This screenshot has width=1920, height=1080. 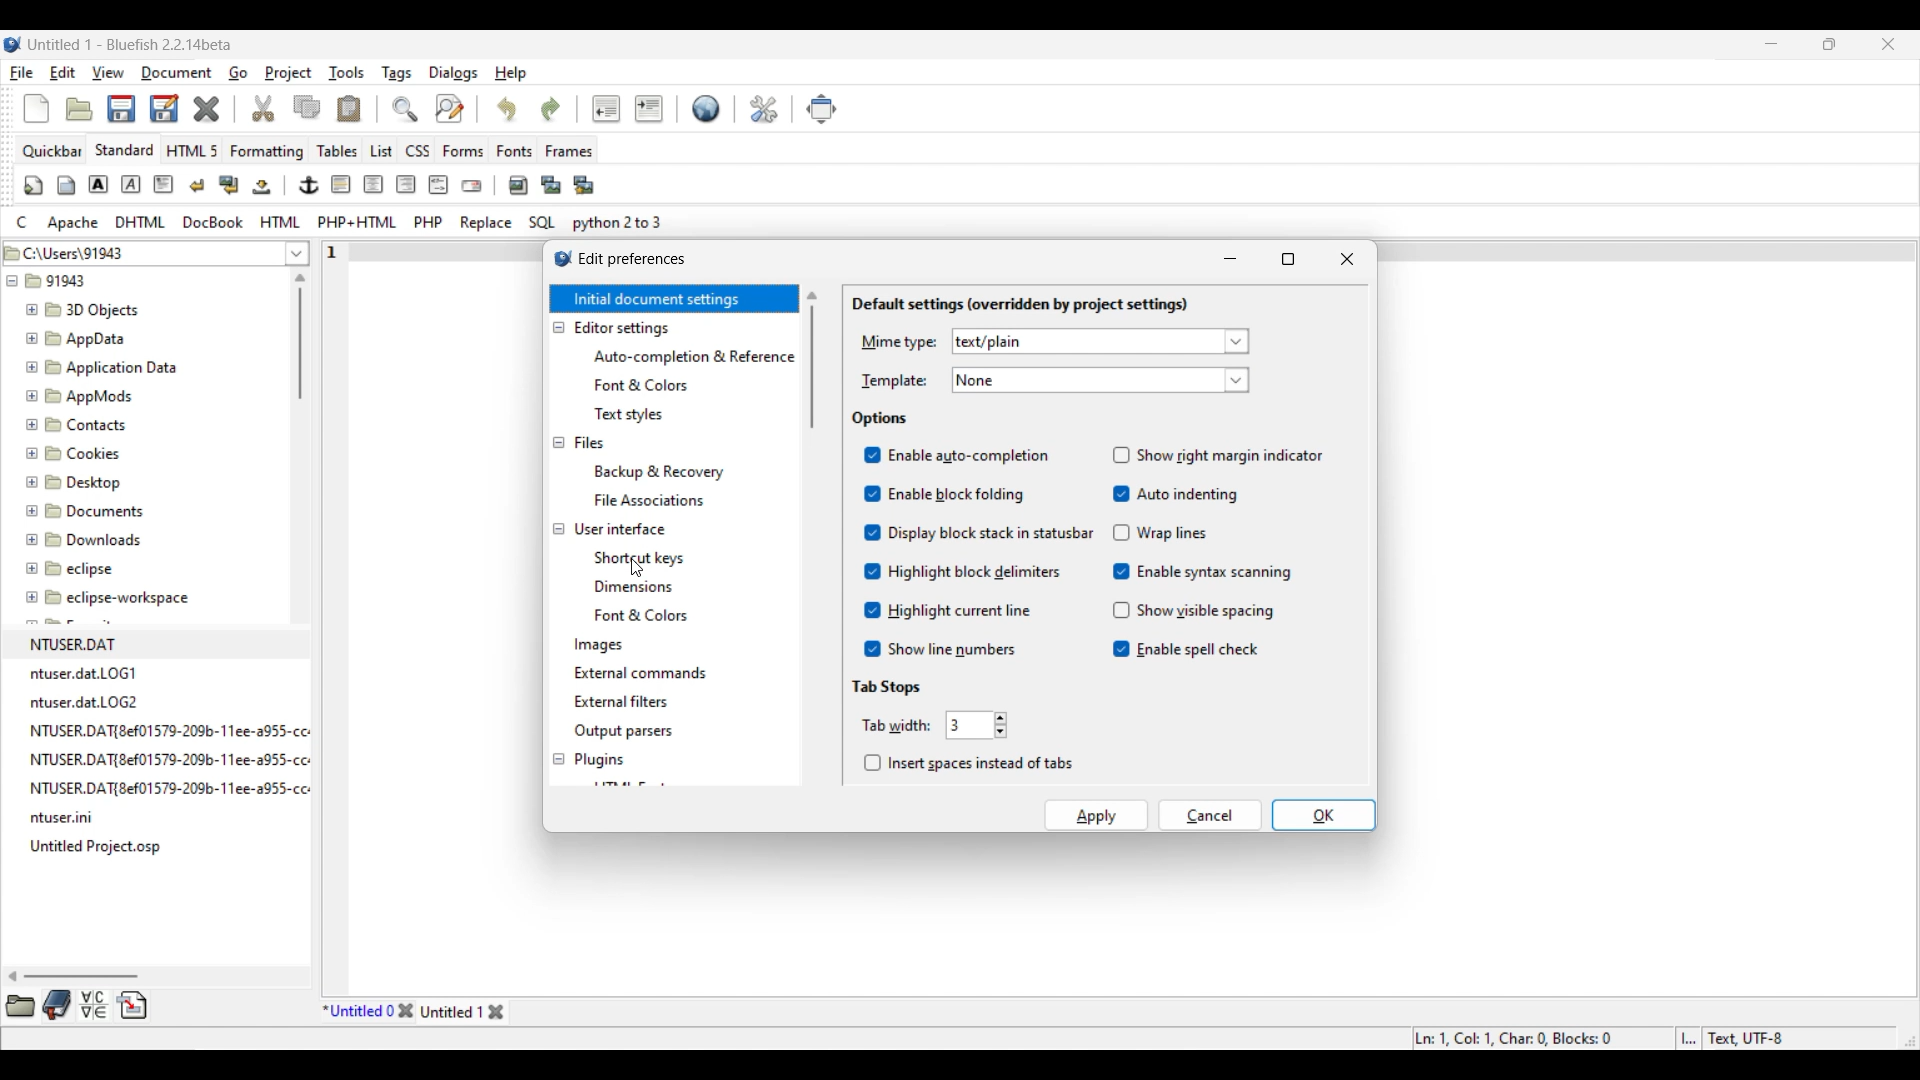 What do you see at coordinates (100, 846) in the screenshot?
I see `untitled project.osp` at bounding box center [100, 846].